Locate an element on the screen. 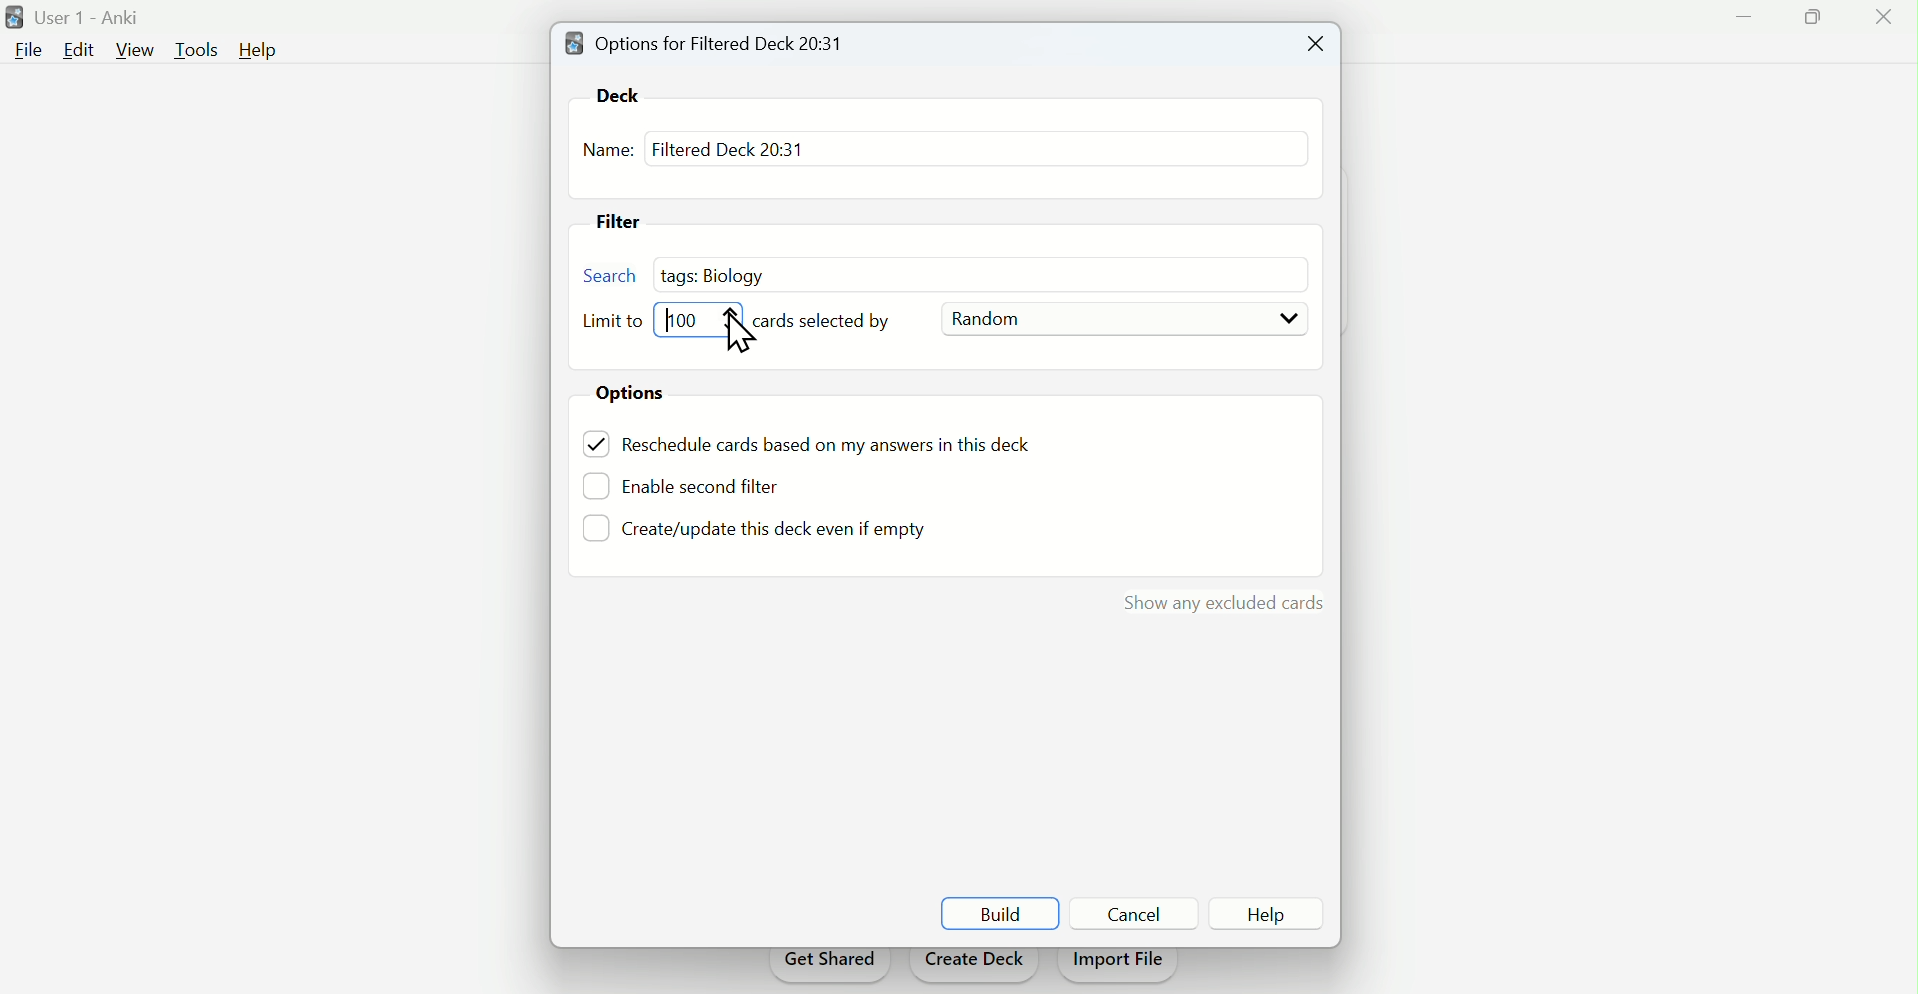 Image resolution: width=1918 pixels, height=994 pixels. Filtered deck 20: 31 is located at coordinates (727, 148).